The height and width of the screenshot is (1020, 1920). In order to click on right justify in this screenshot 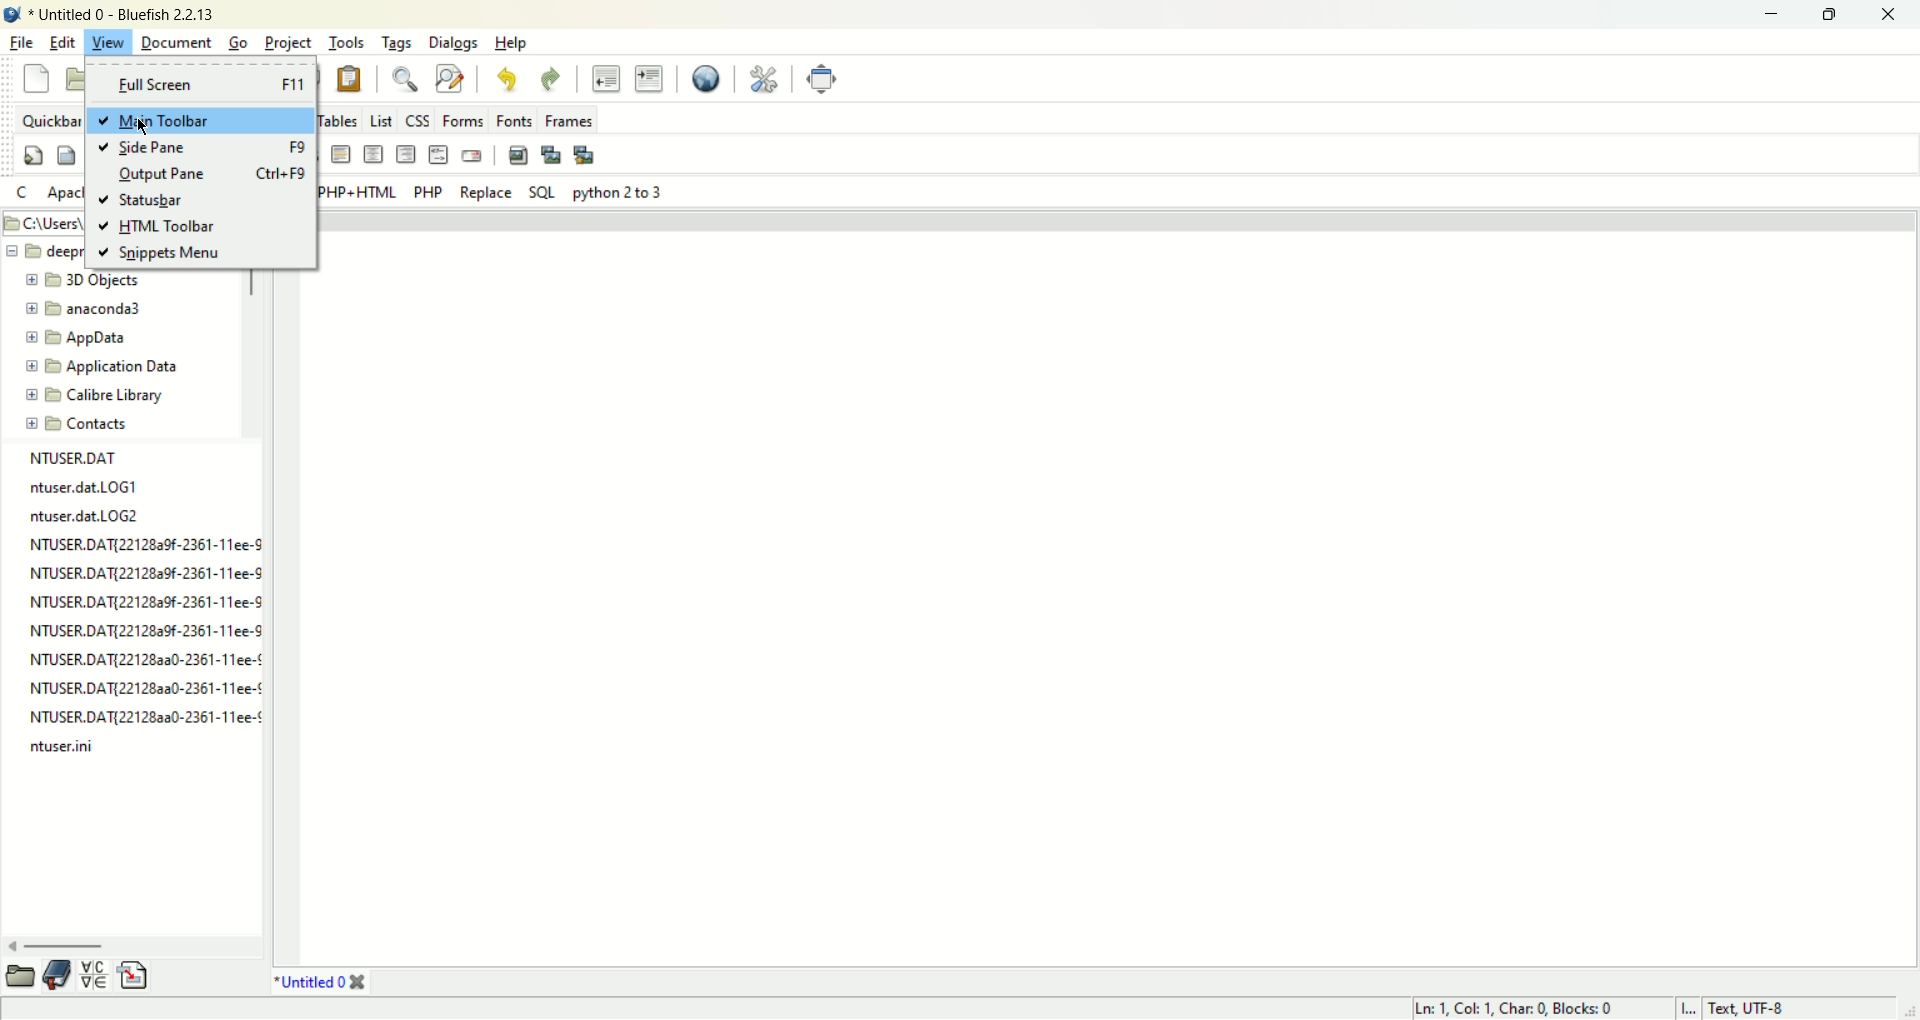, I will do `click(408, 152)`.